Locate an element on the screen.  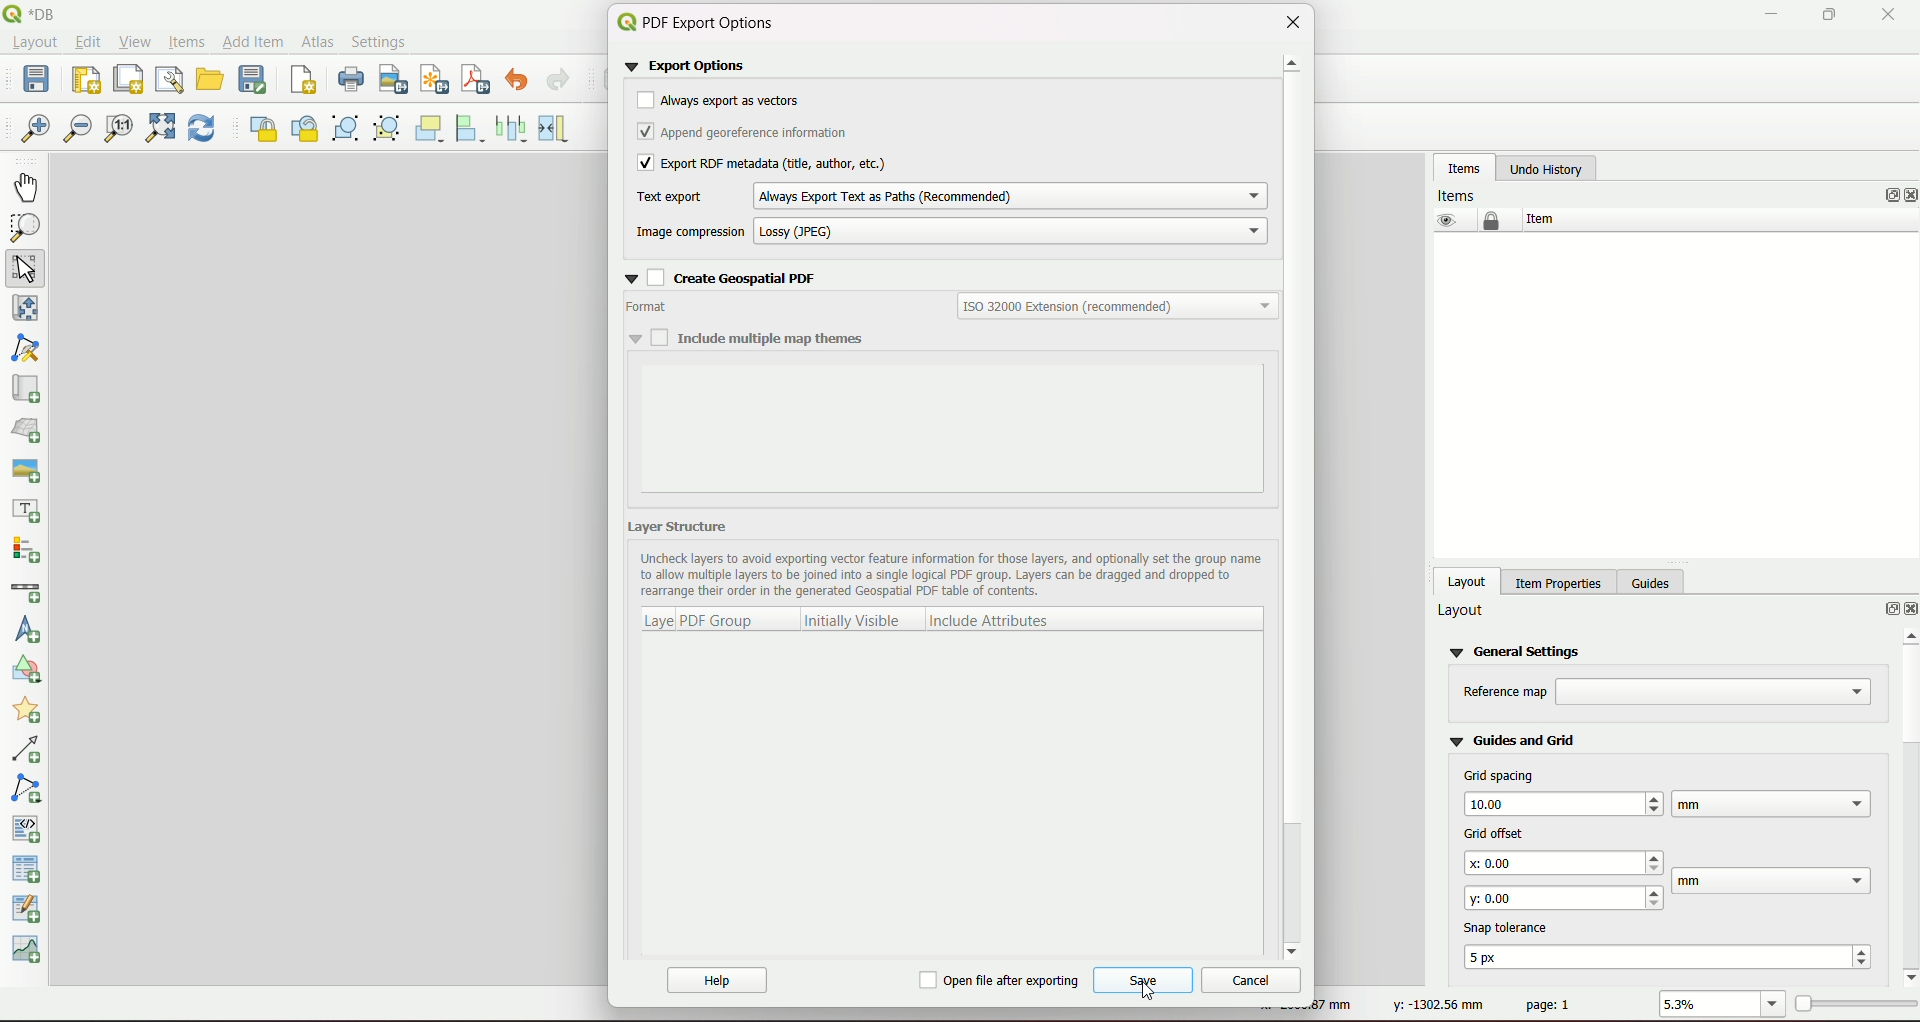
check box is located at coordinates (642, 276).